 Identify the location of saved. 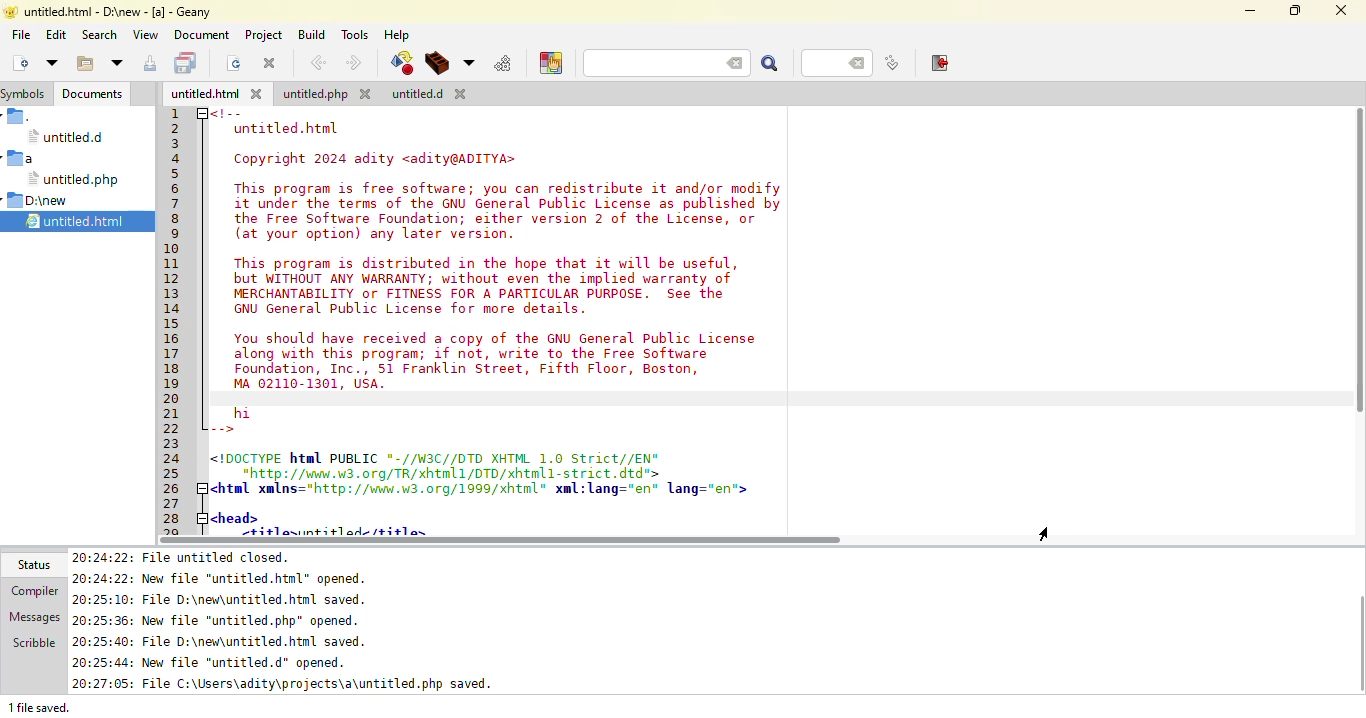
(82, 222).